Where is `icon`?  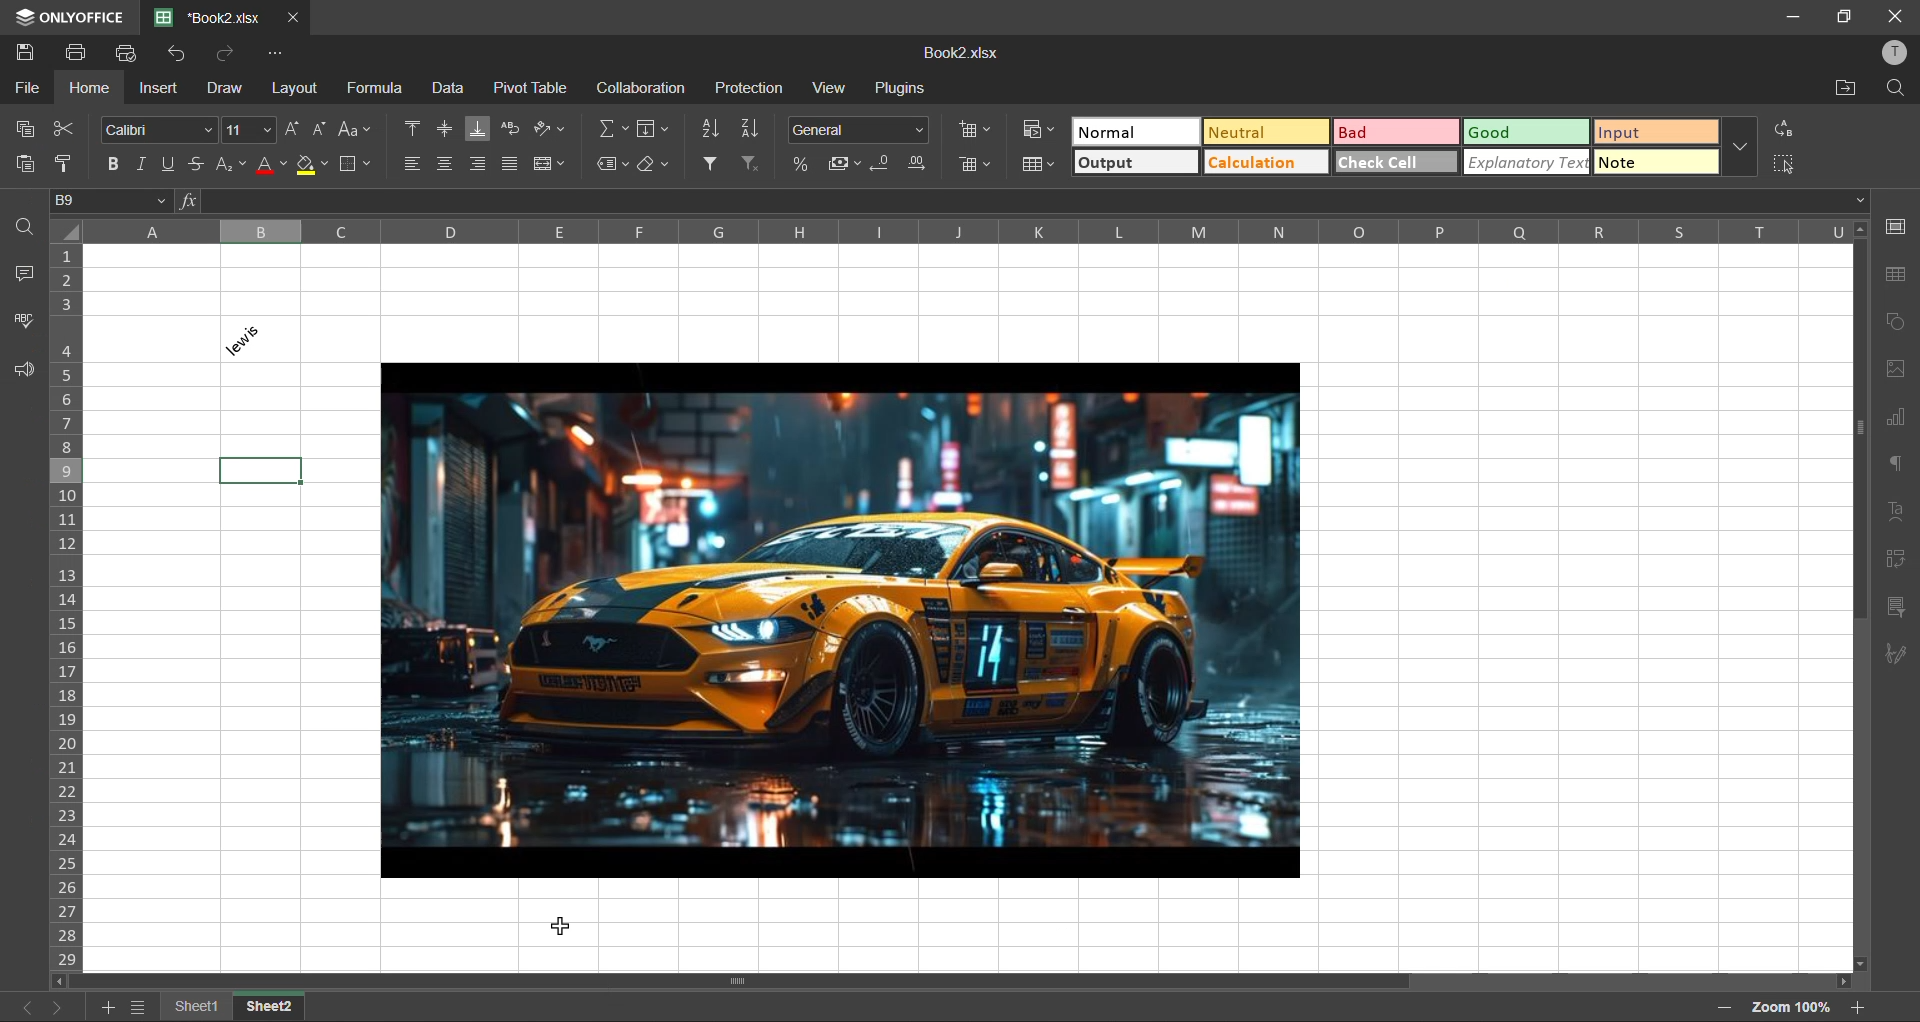 icon is located at coordinates (23, 18).